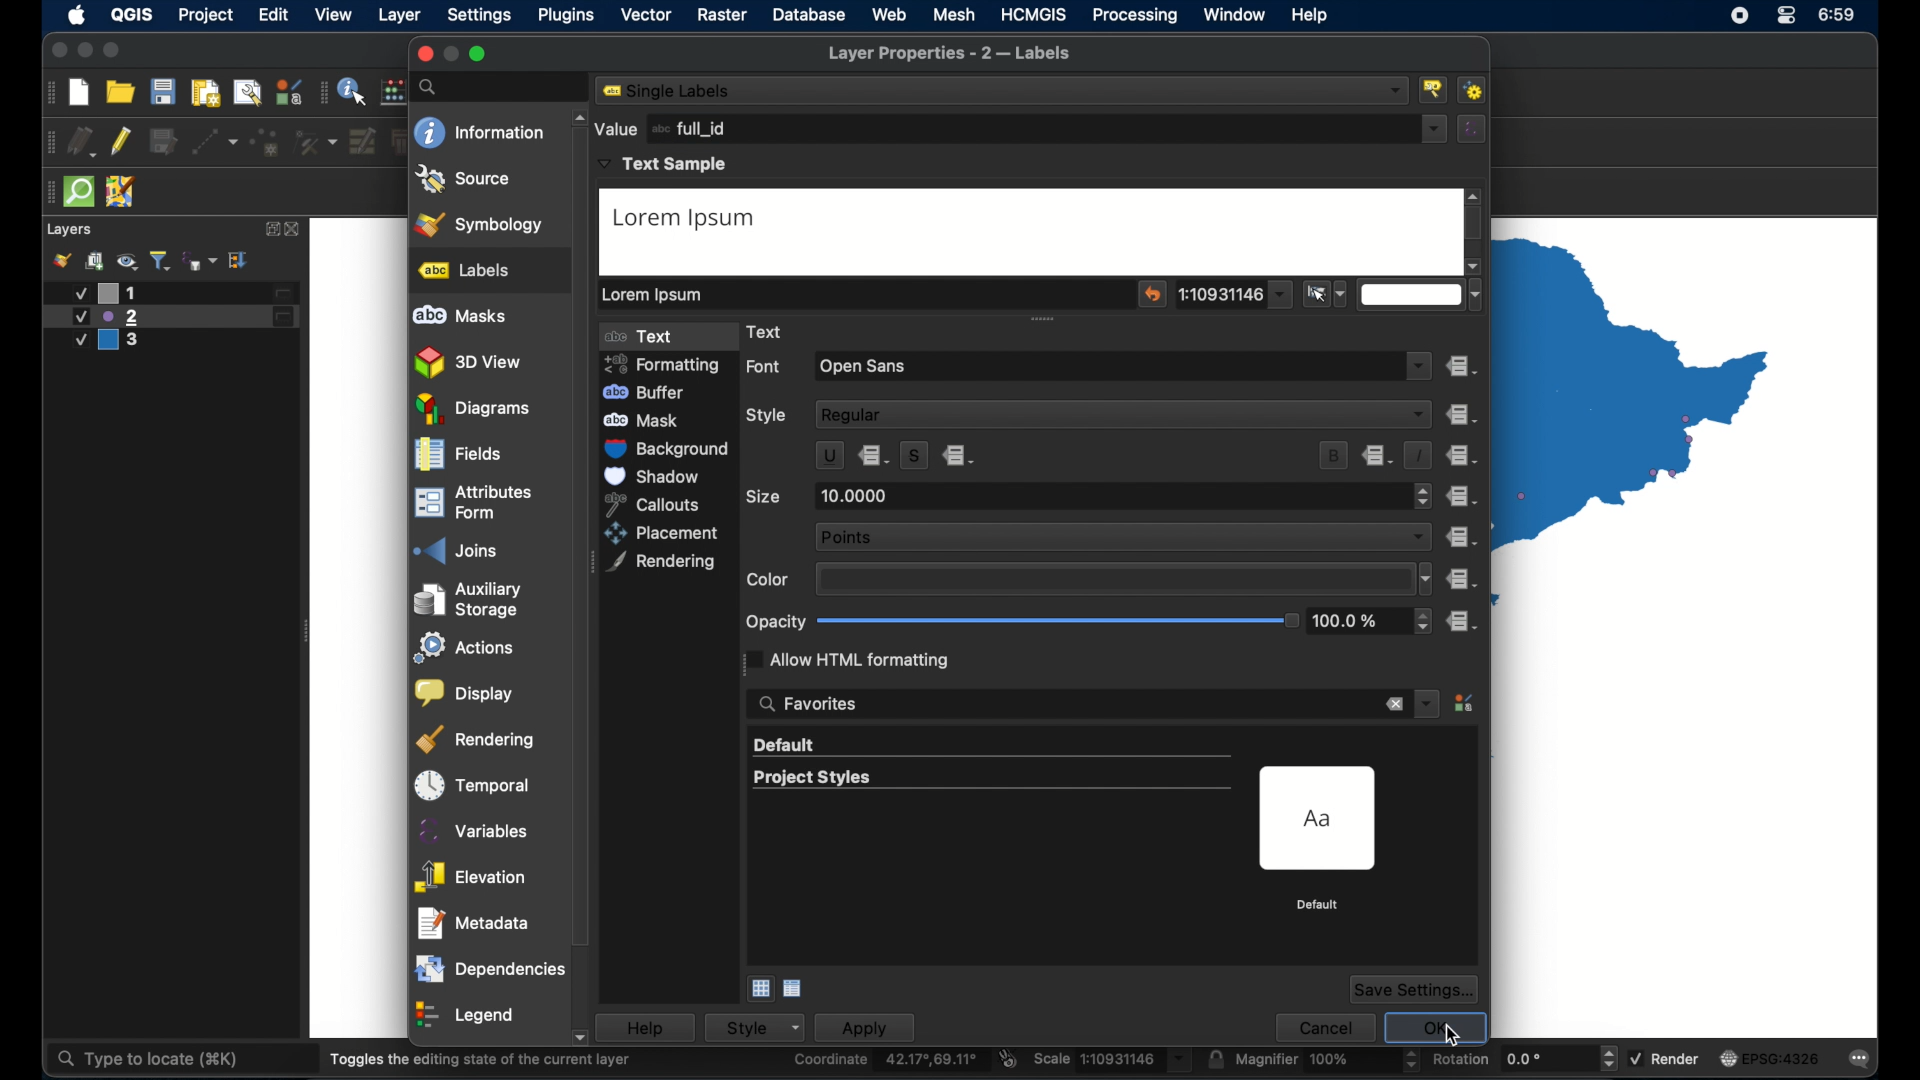 This screenshot has width=1920, height=1080. What do you see at coordinates (120, 142) in the screenshot?
I see `toggle editing` at bounding box center [120, 142].